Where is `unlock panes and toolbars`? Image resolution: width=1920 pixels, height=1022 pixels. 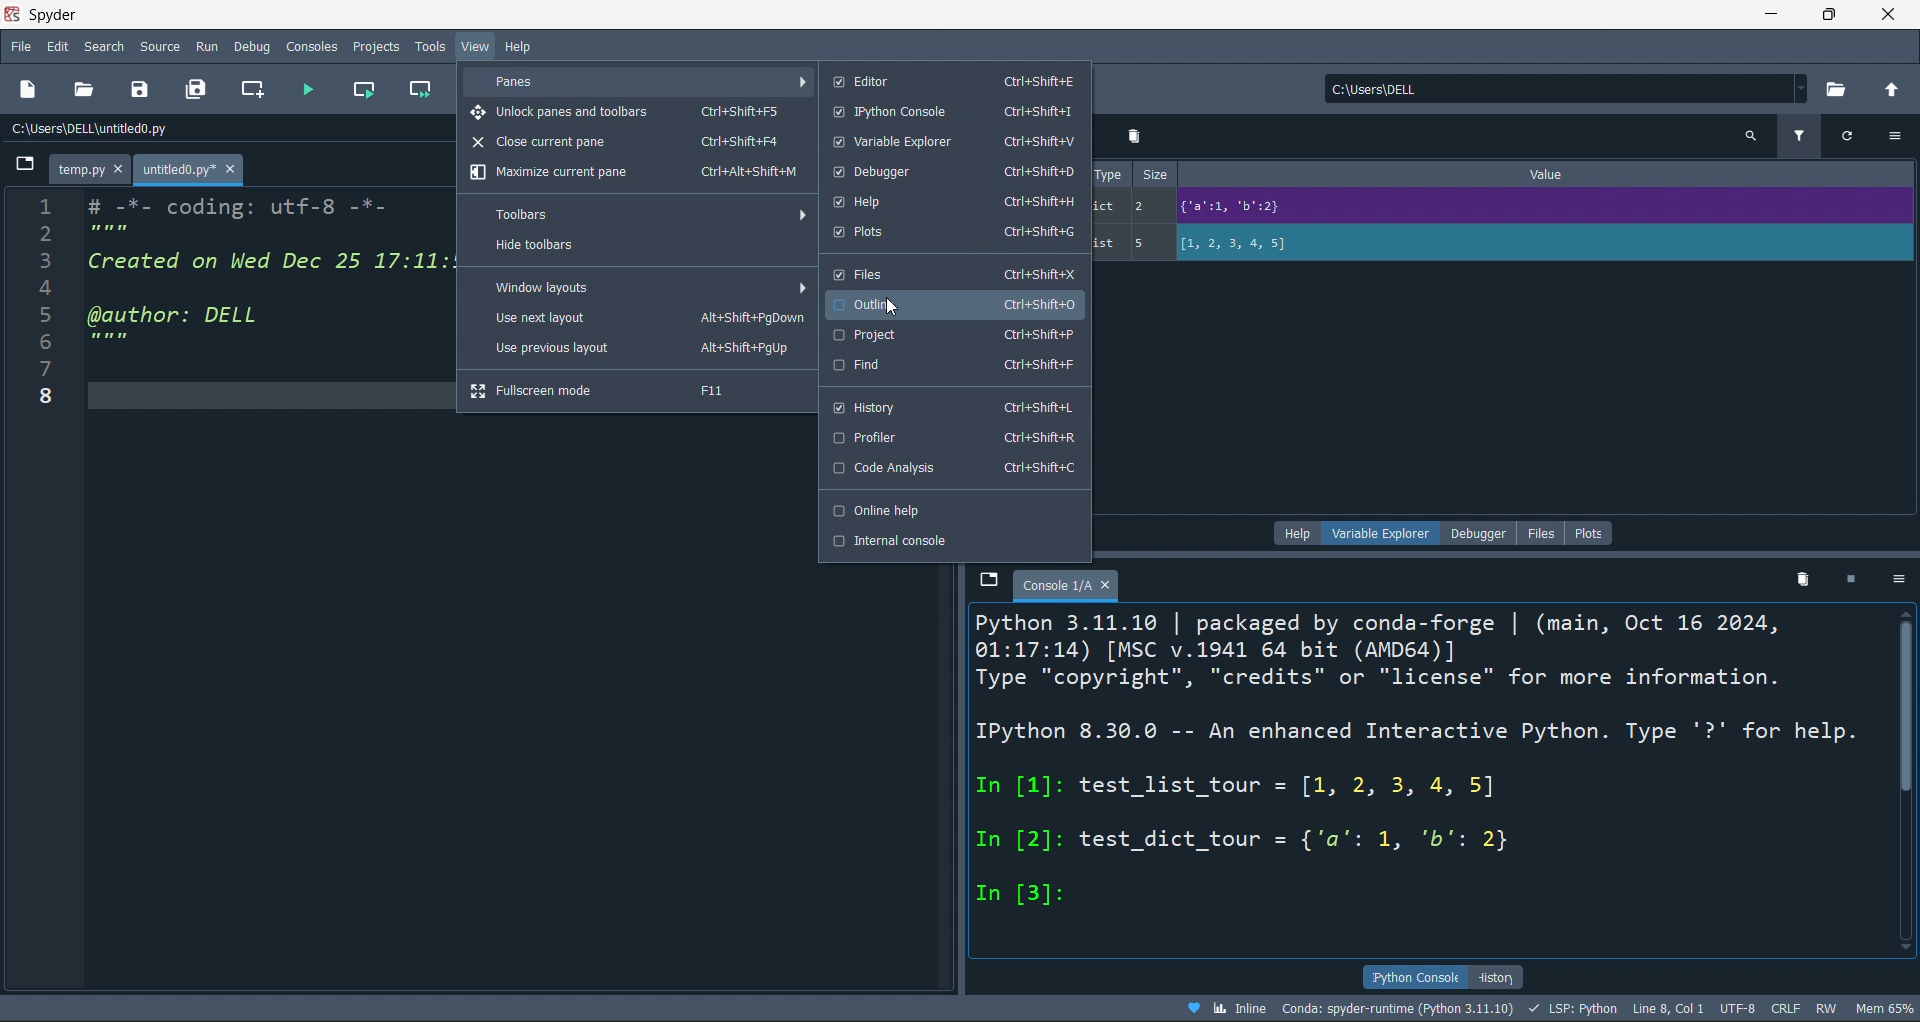
unlock panes and toolbars is located at coordinates (630, 114).